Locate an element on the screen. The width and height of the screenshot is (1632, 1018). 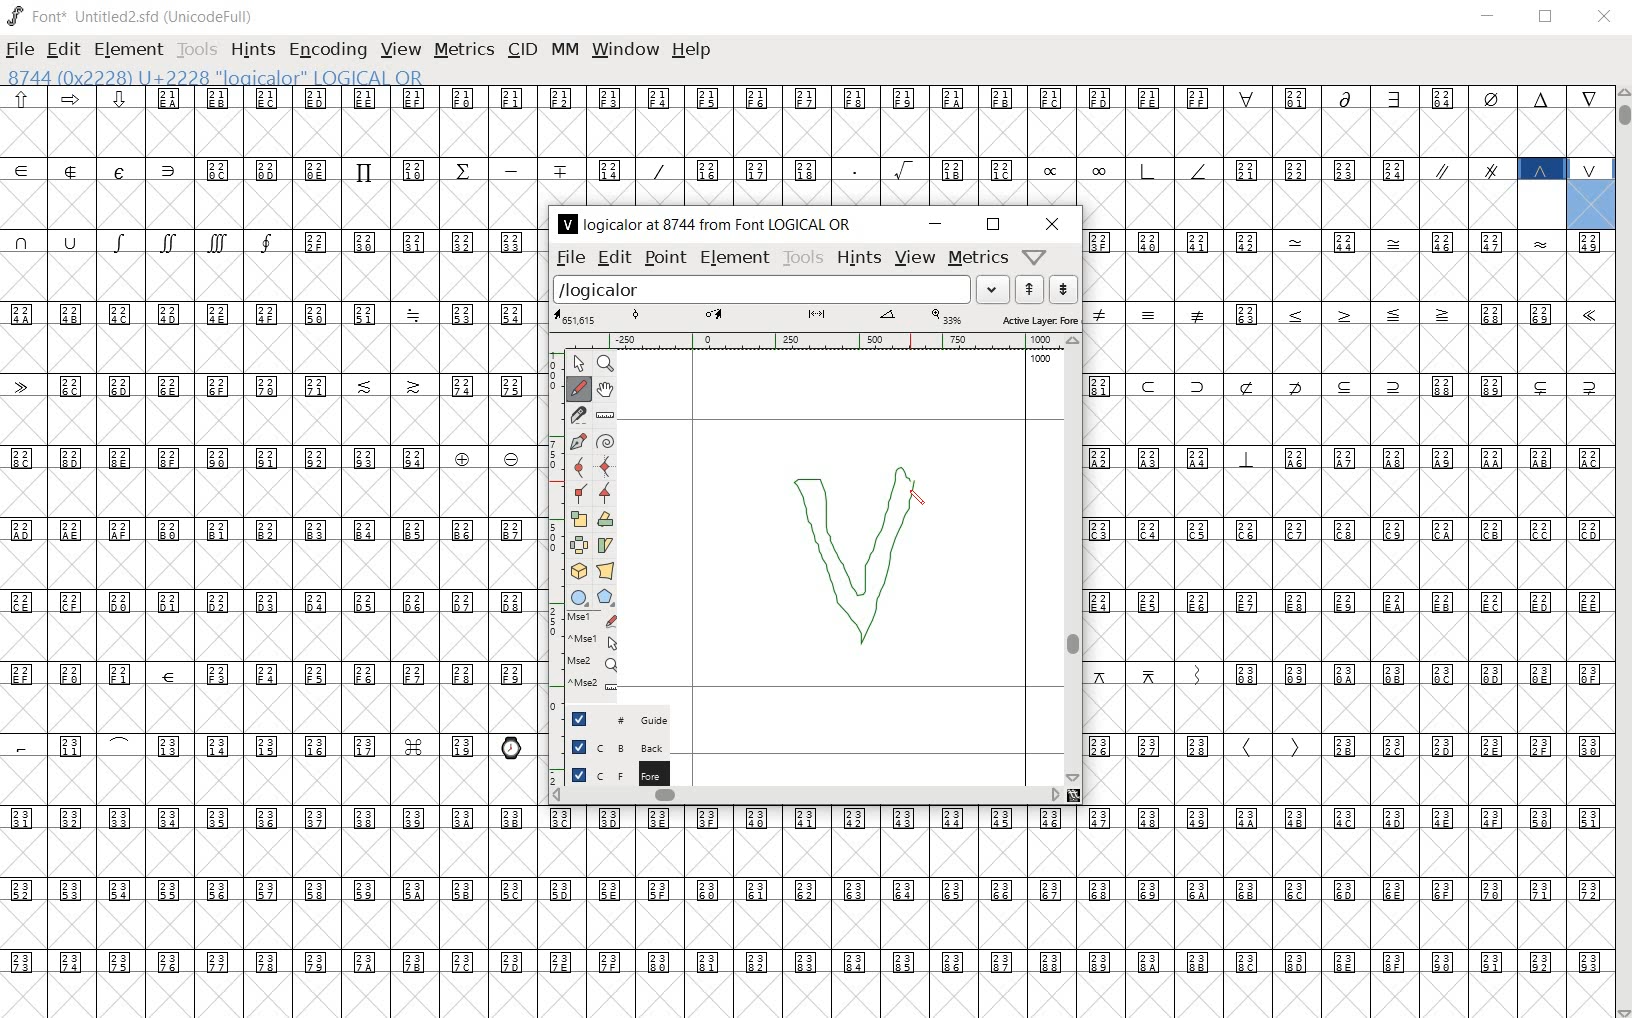
show the previous word on the list is located at coordinates (1063, 289).